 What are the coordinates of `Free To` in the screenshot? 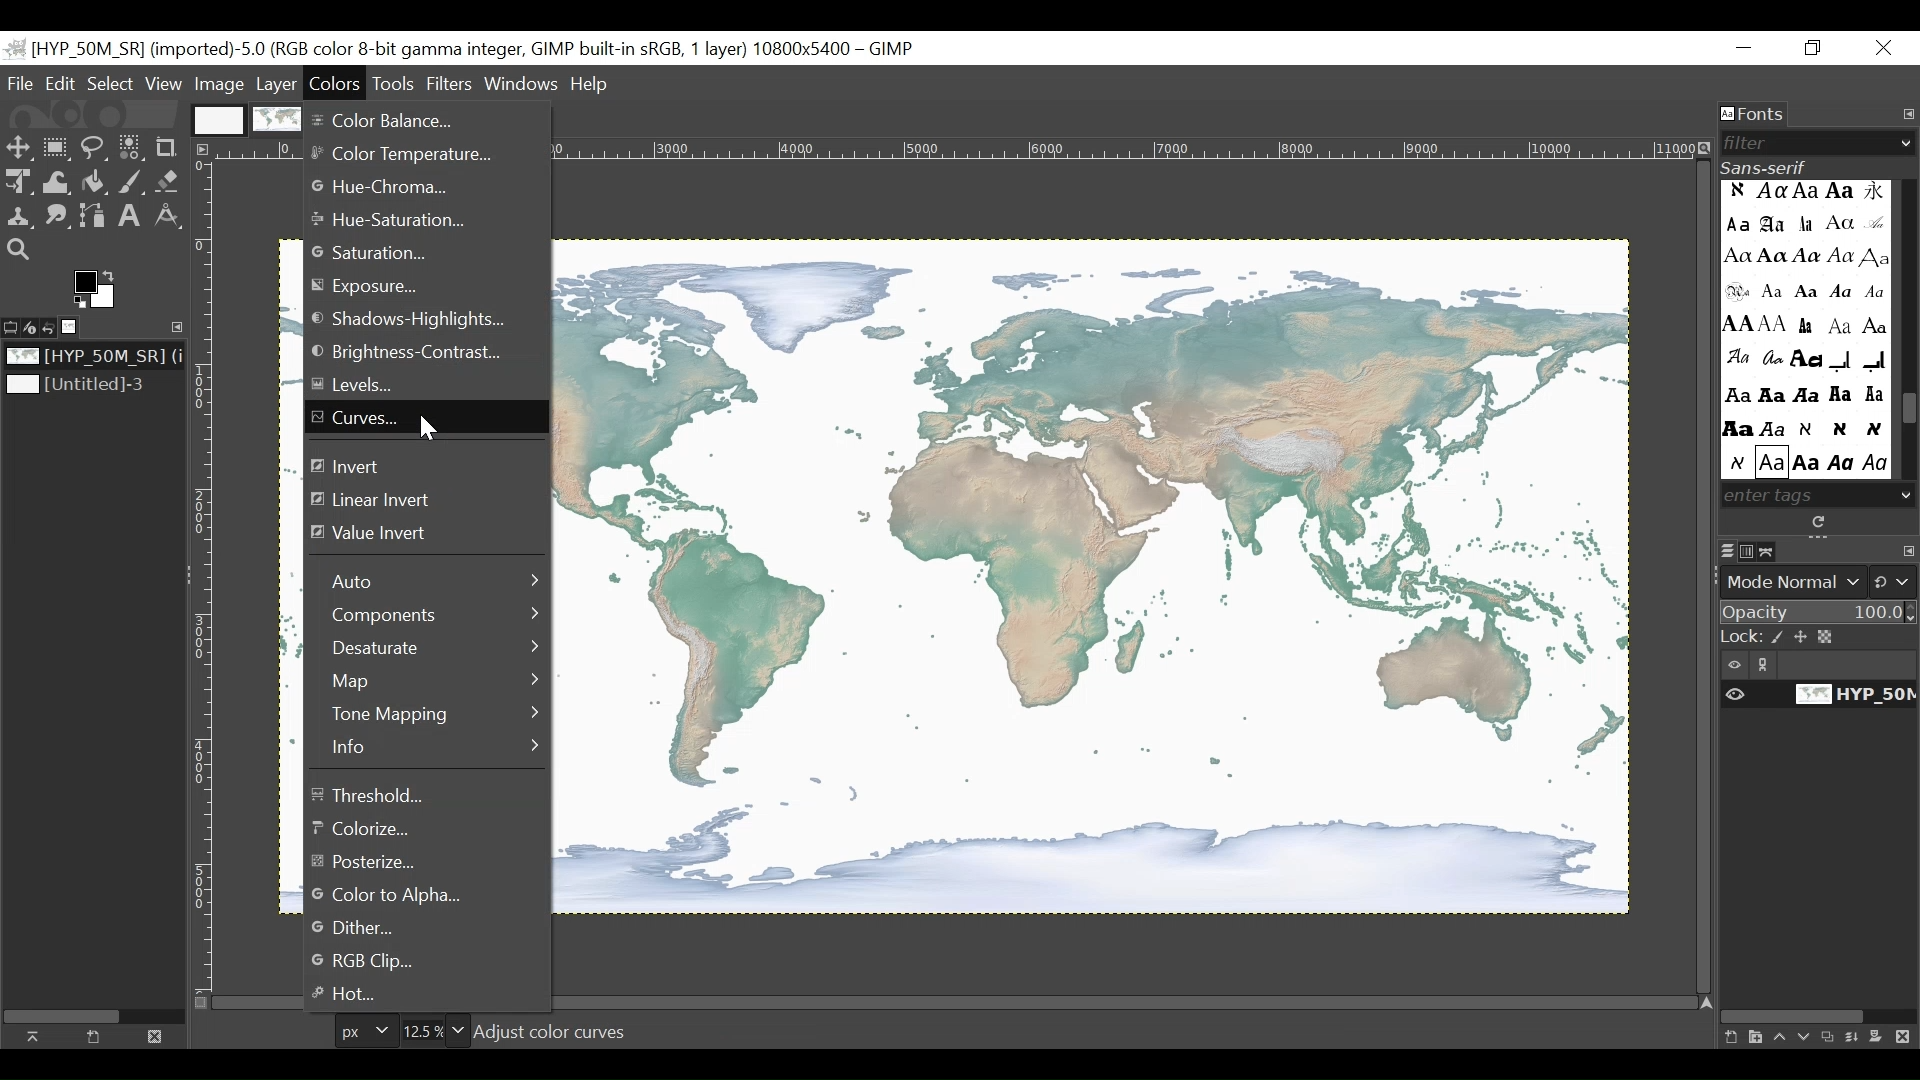 It's located at (94, 151).